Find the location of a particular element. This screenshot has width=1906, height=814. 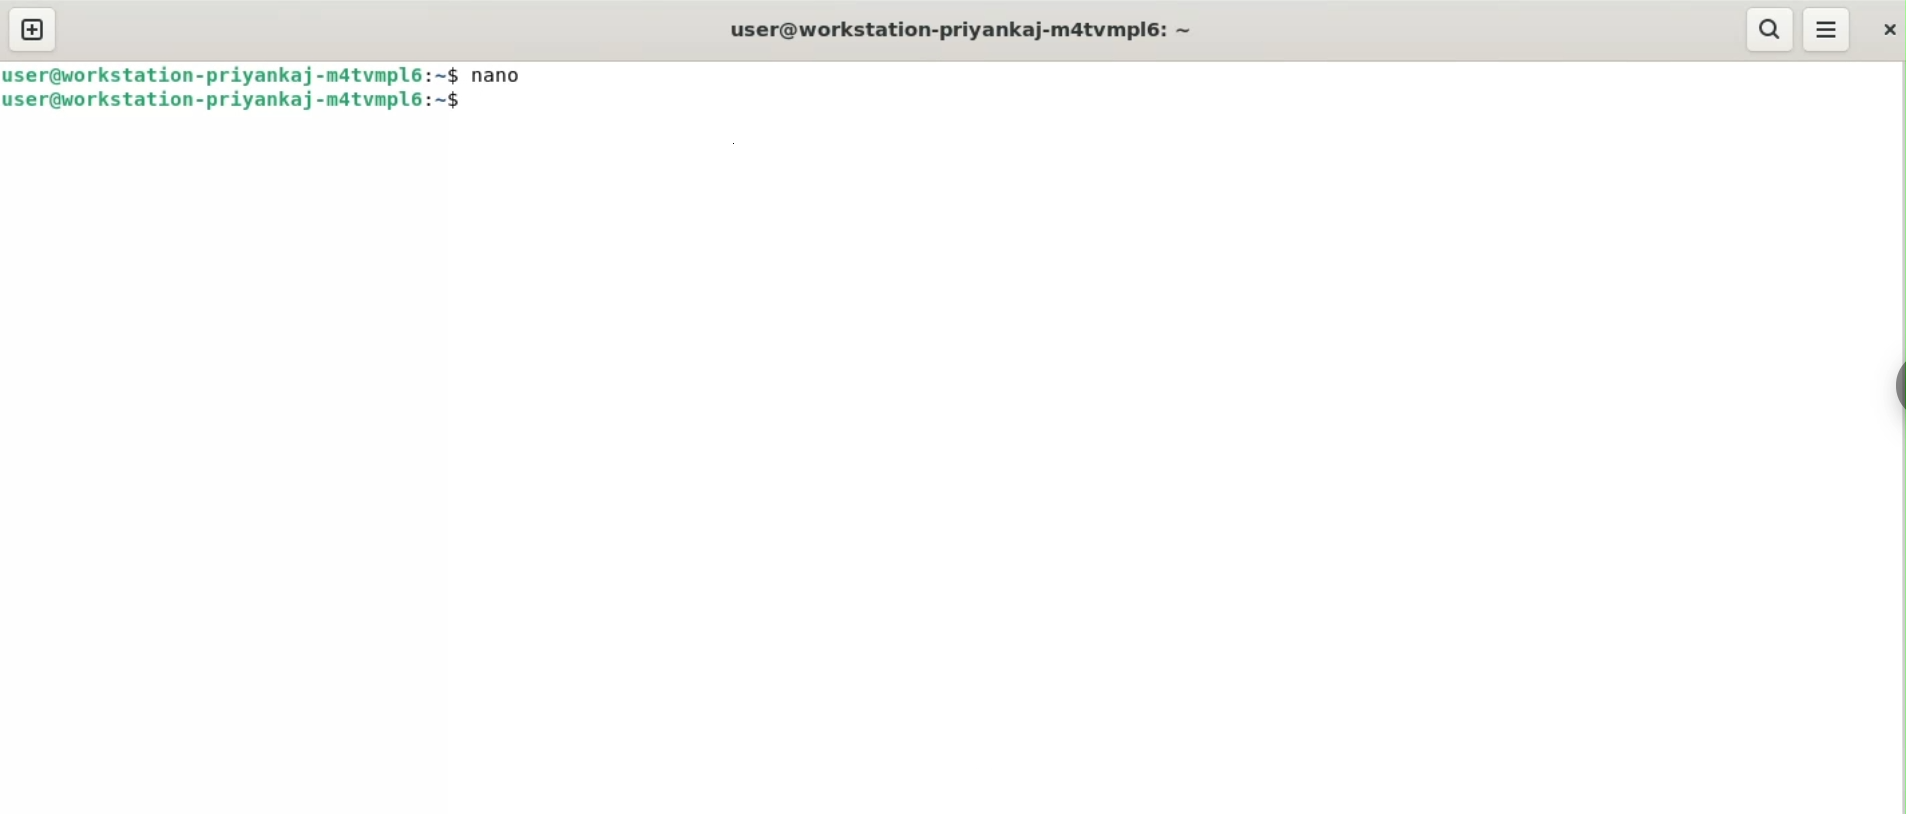

nano is located at coordinates (495, 73).